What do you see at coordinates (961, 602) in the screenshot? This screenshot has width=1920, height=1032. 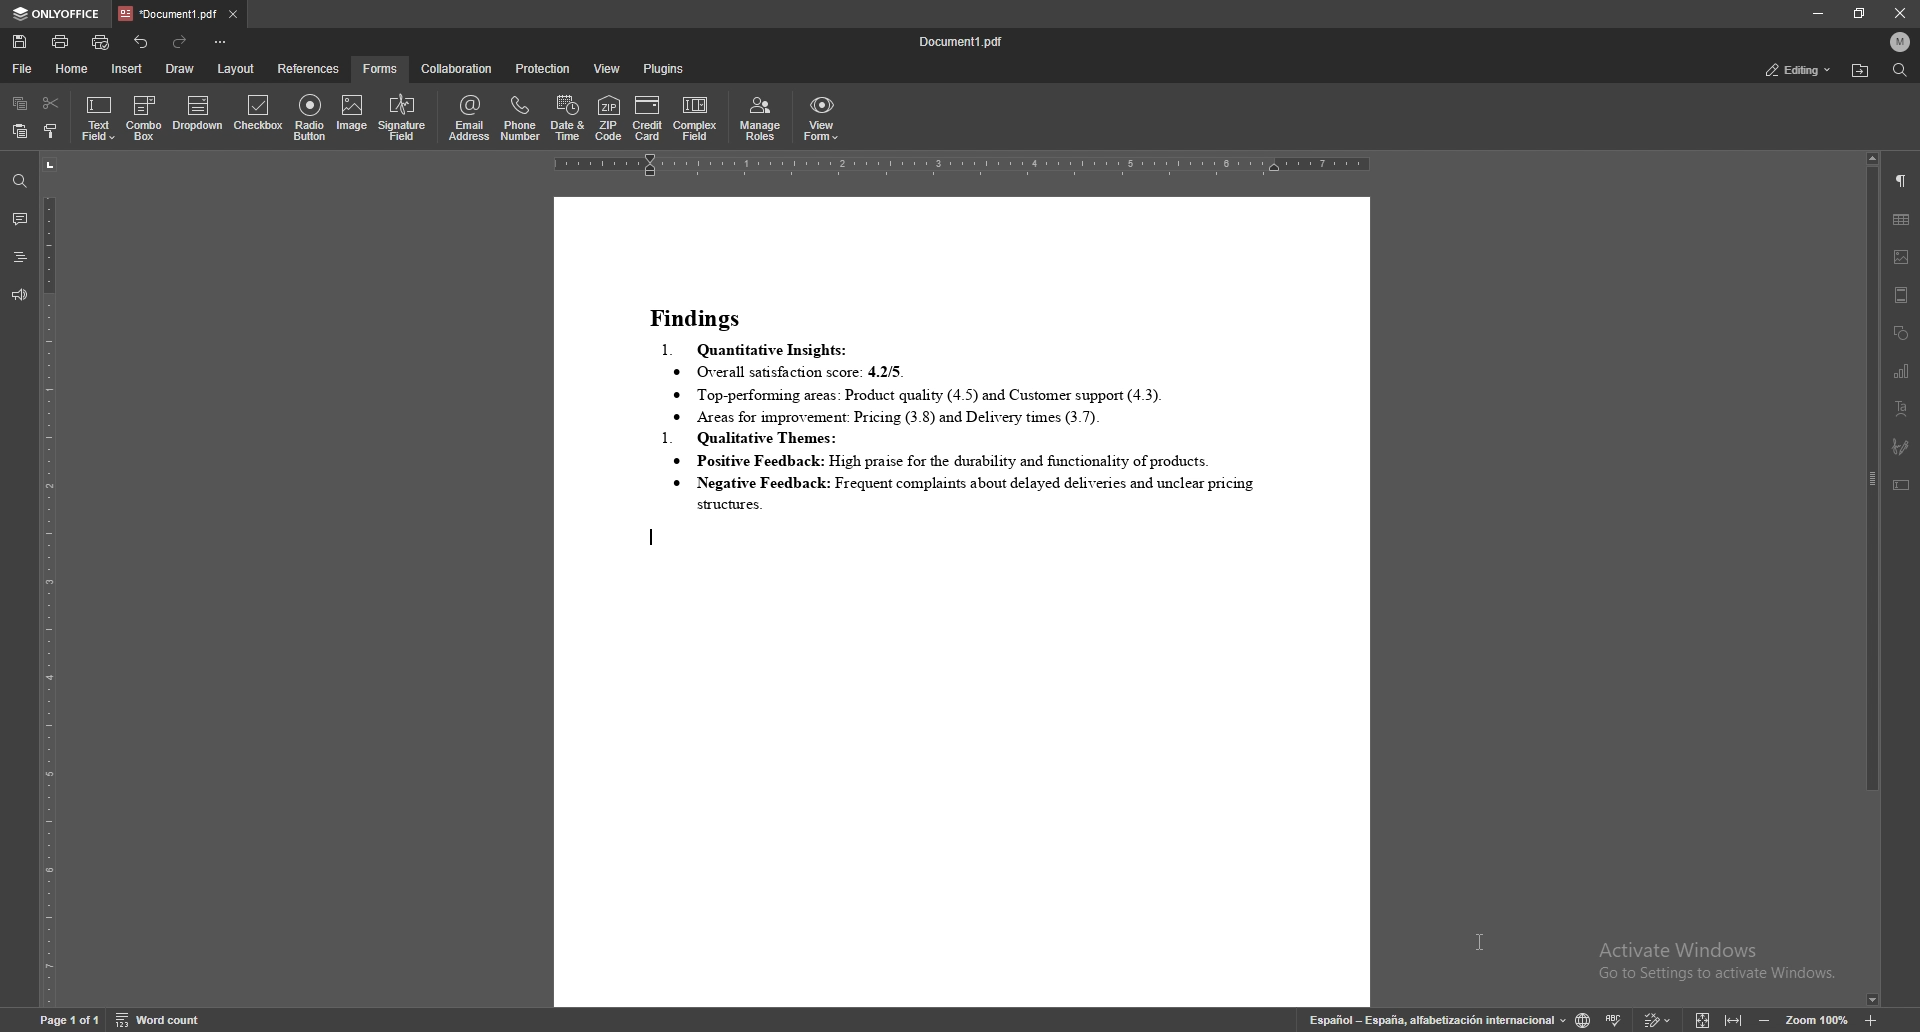 I see `document` at bounding box center [961, 602].